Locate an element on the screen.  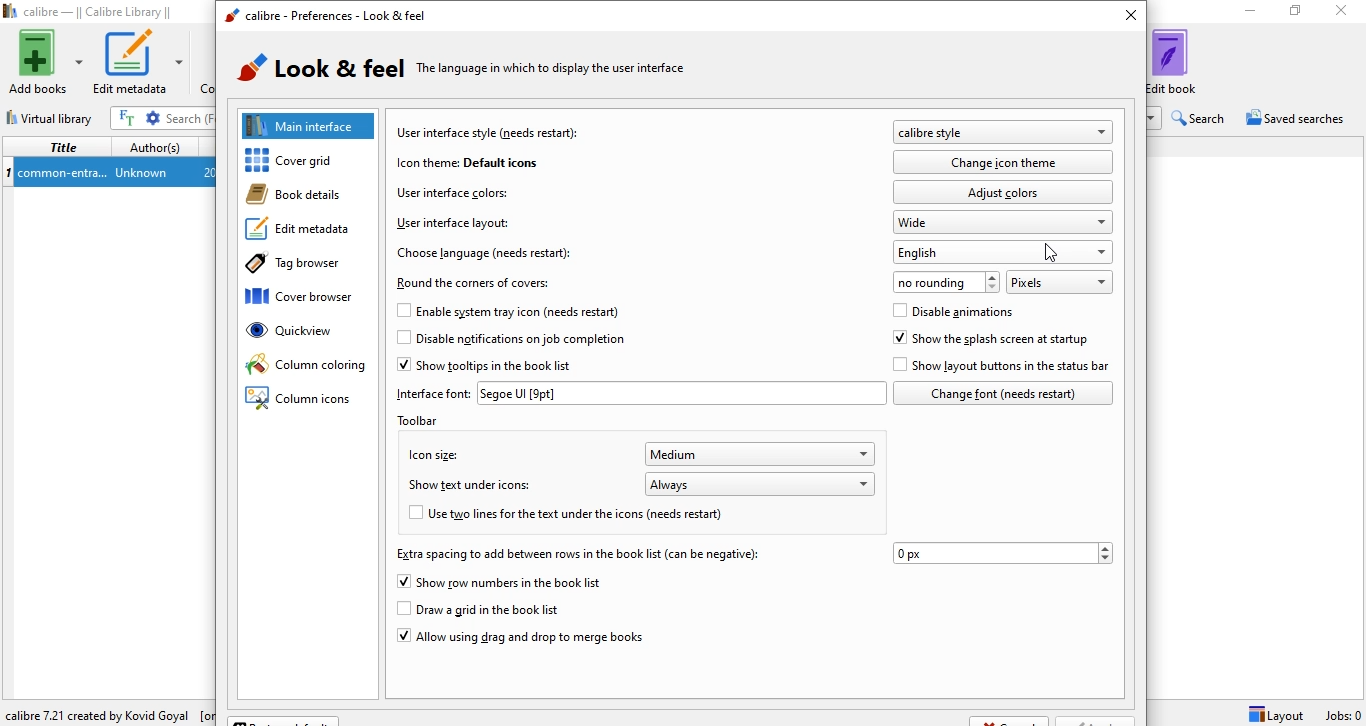
wide is located at coordinates (1004, 222).